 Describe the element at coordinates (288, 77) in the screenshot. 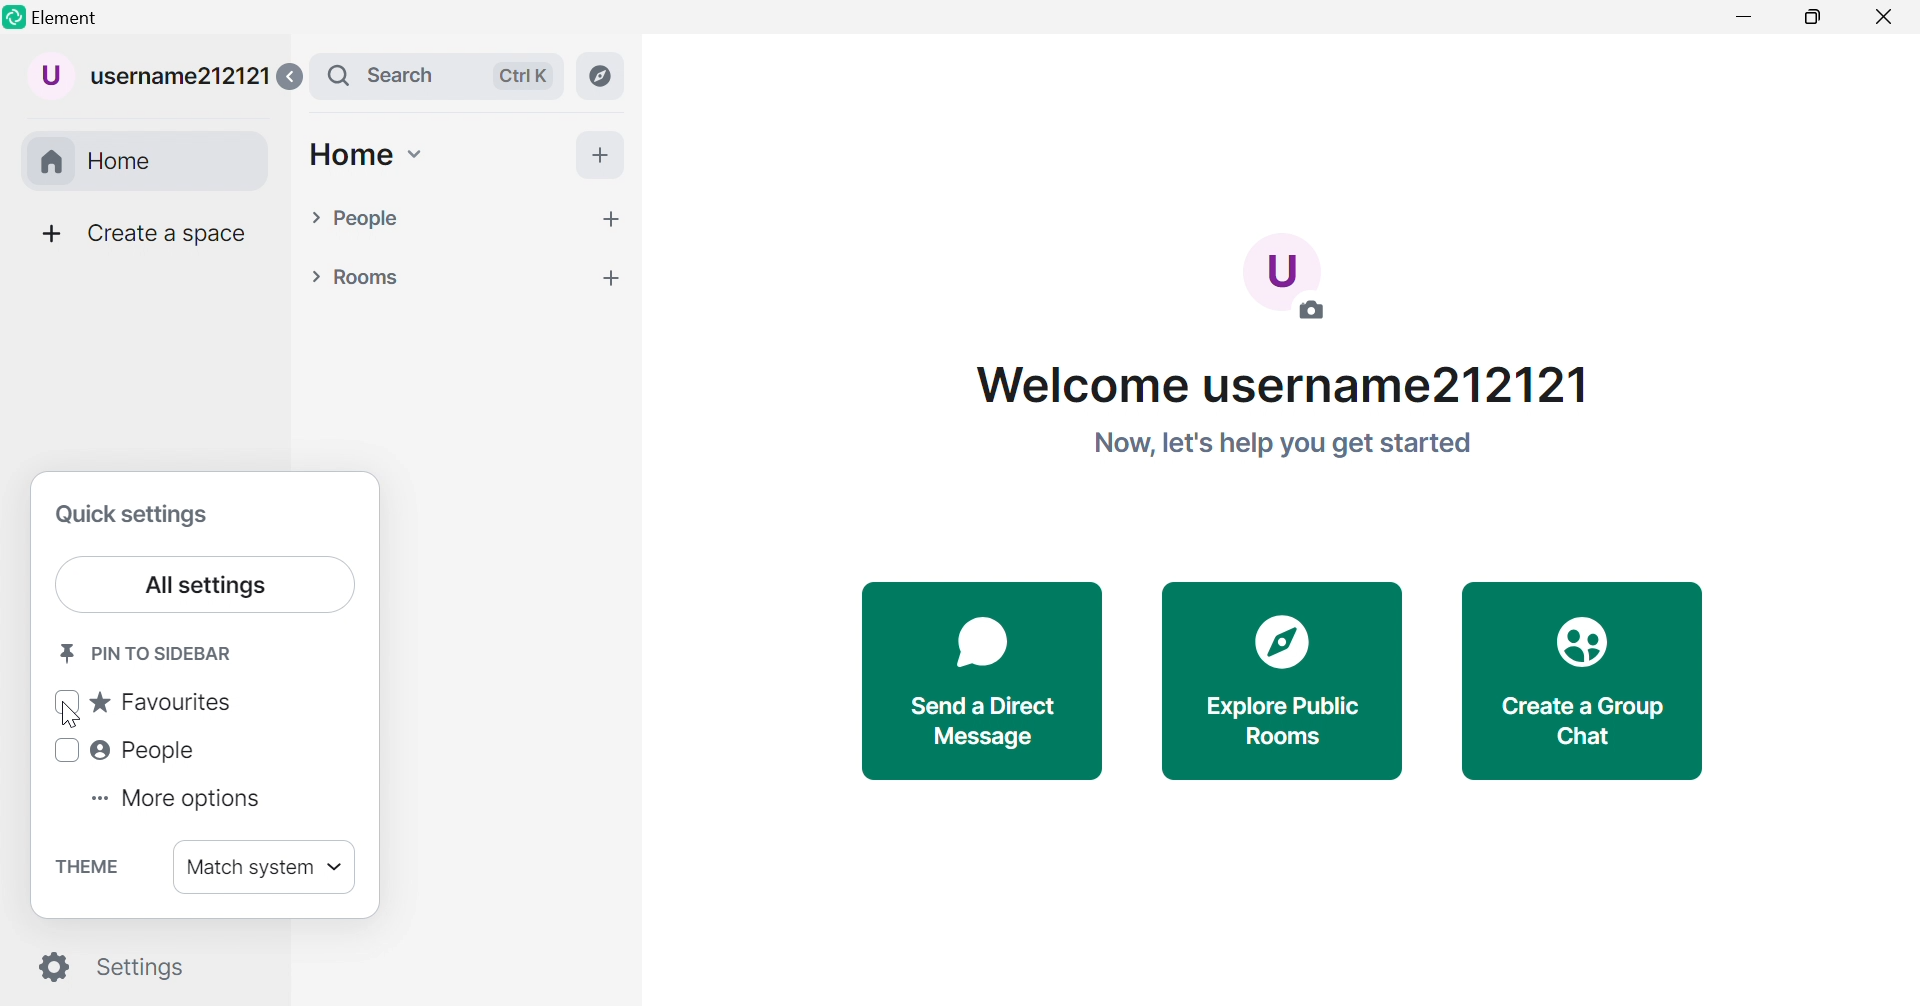

I see `Expand` at that location.